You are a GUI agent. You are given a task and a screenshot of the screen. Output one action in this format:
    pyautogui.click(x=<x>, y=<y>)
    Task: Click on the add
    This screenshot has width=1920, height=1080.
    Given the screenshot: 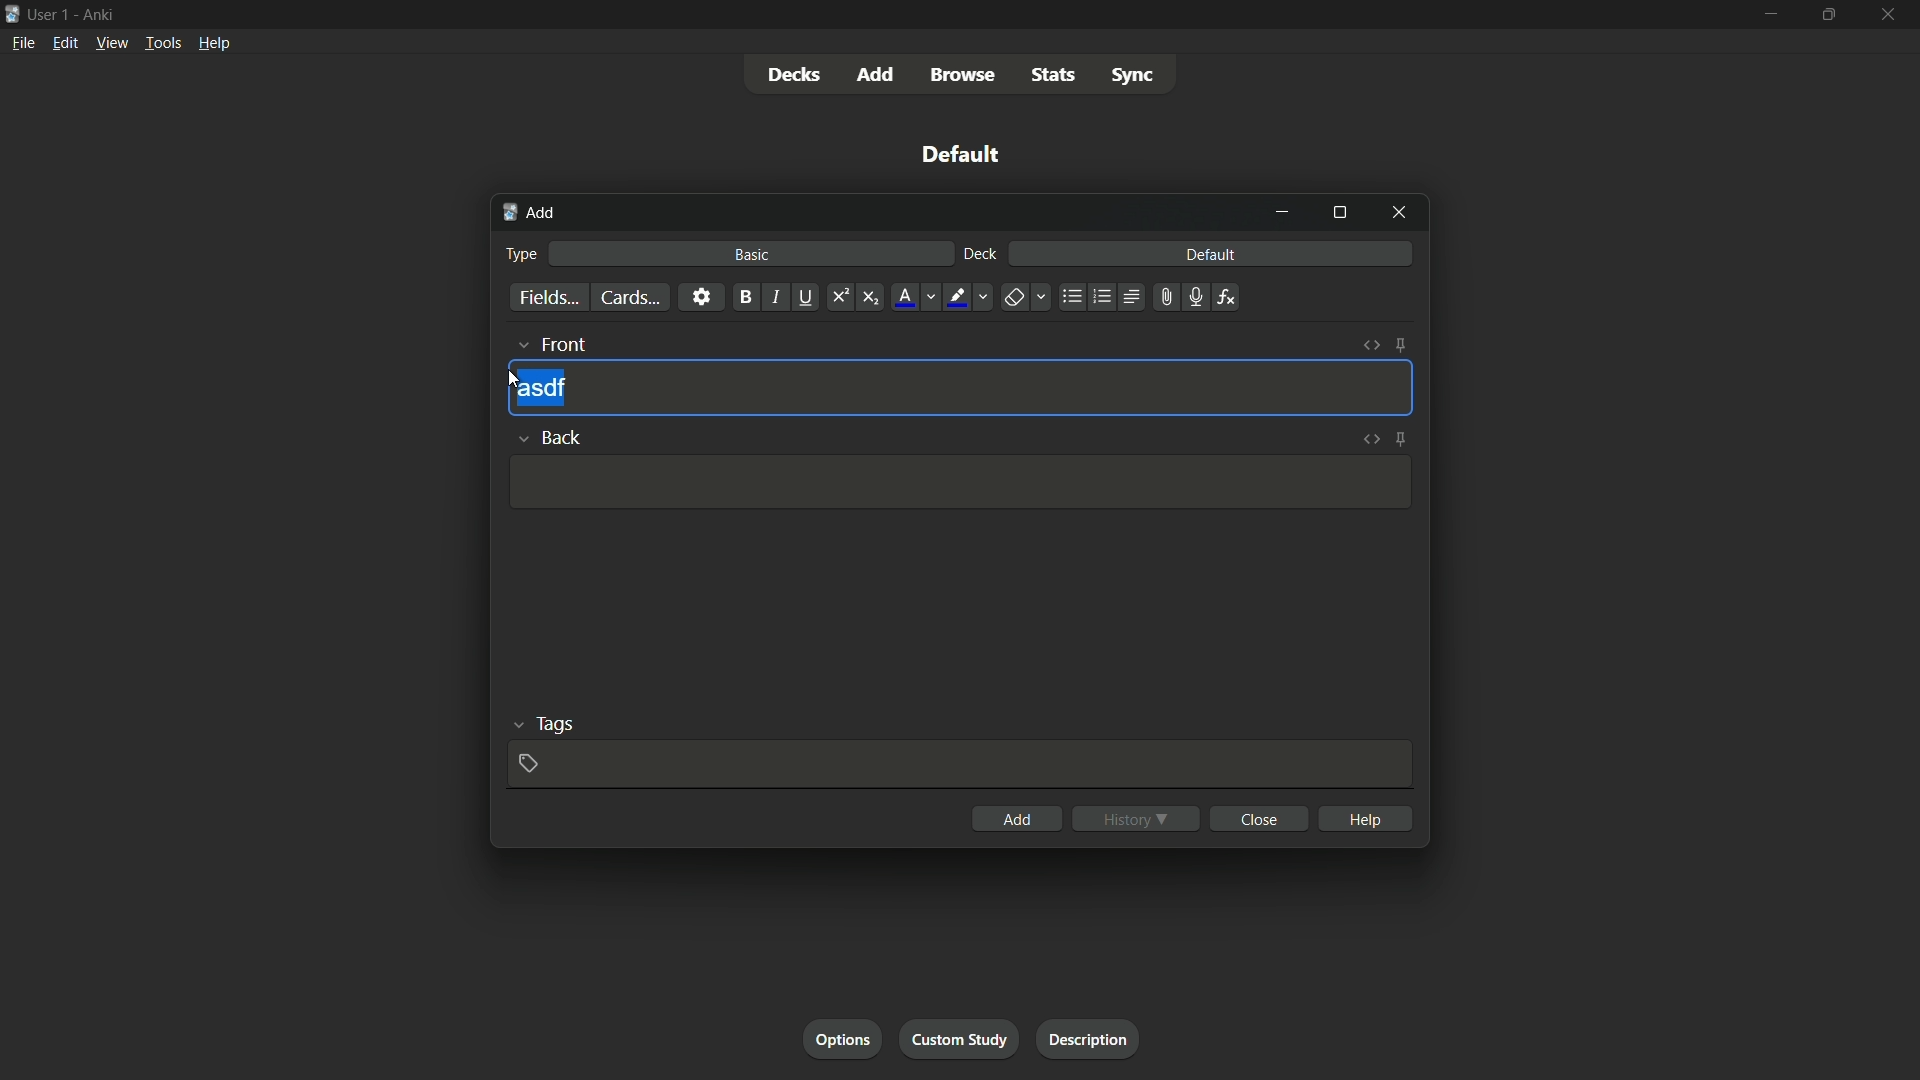 What is the action you would take?
    pyautogui.click(x=1018, y=817)
    